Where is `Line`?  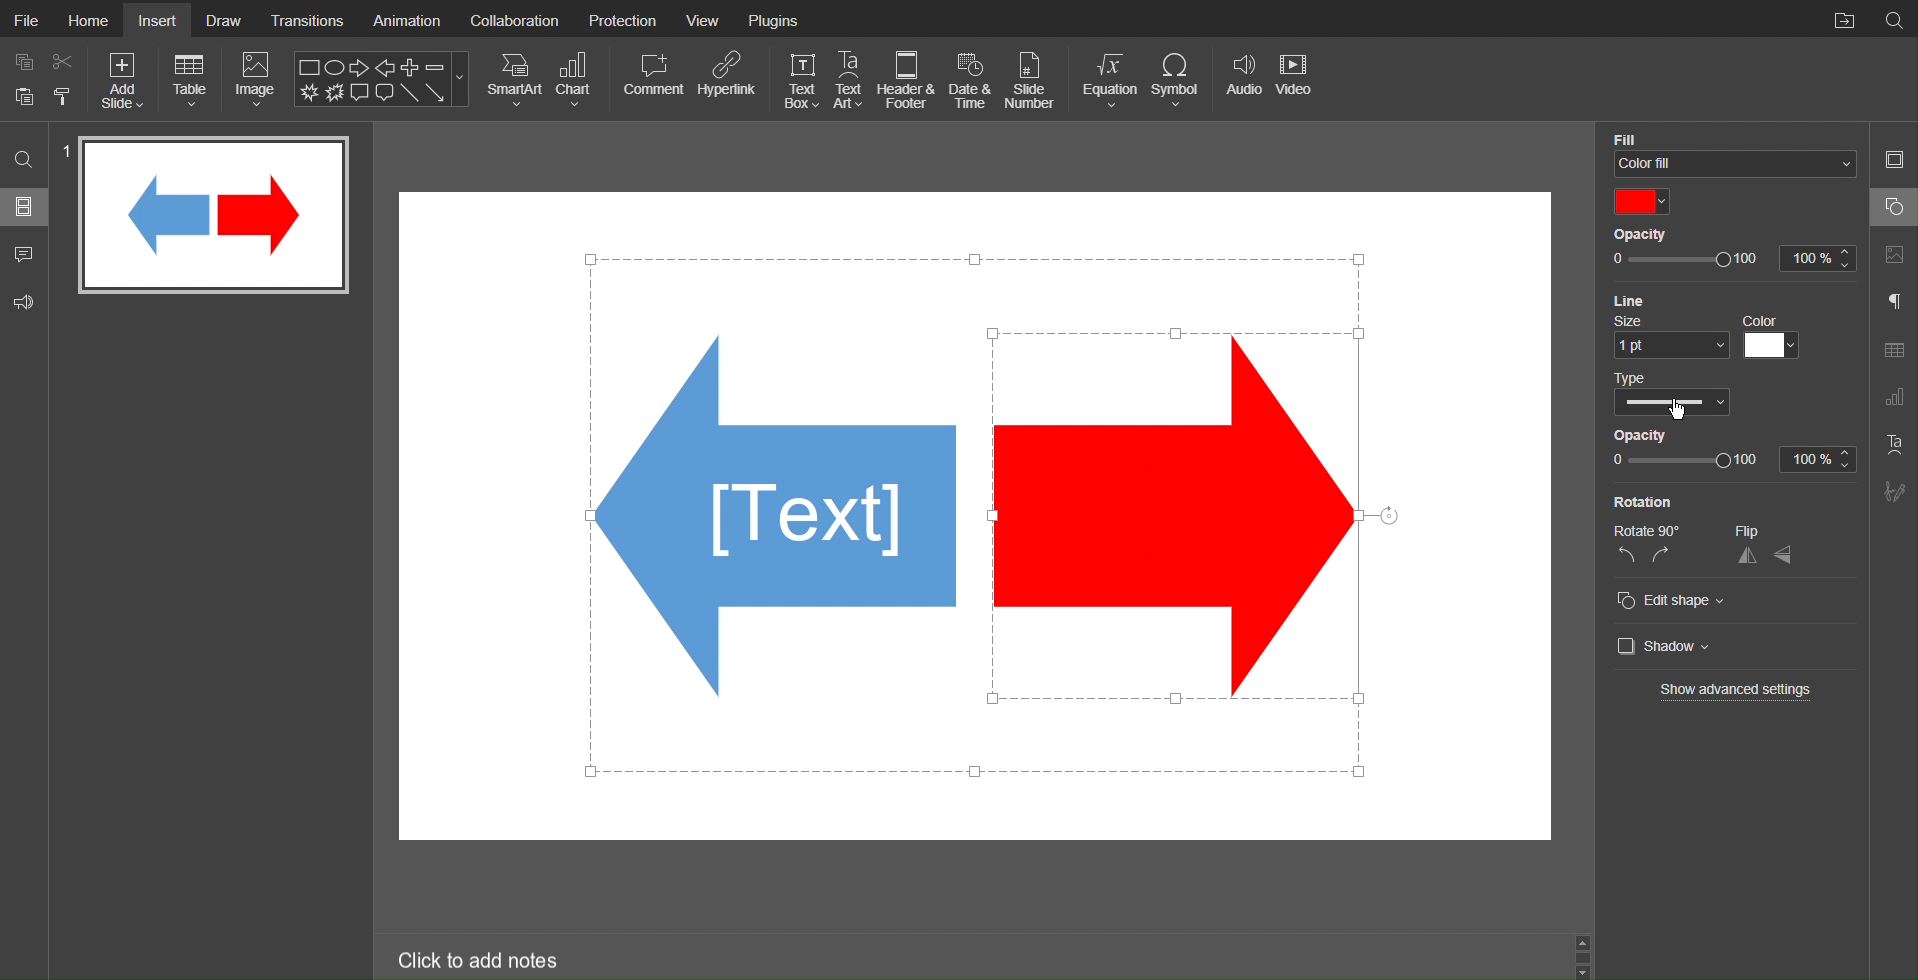
Line is located at coordinates (1673, 300).